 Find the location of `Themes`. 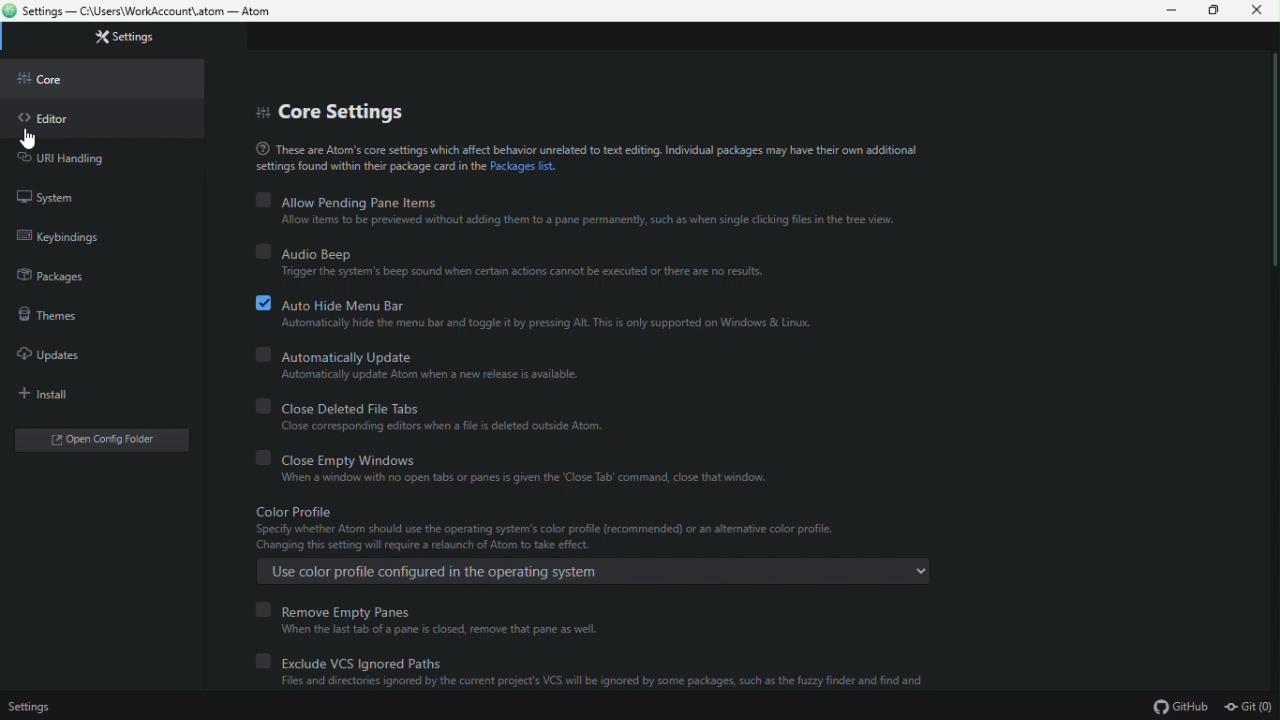

Themes is located at coordinates (55, 318).